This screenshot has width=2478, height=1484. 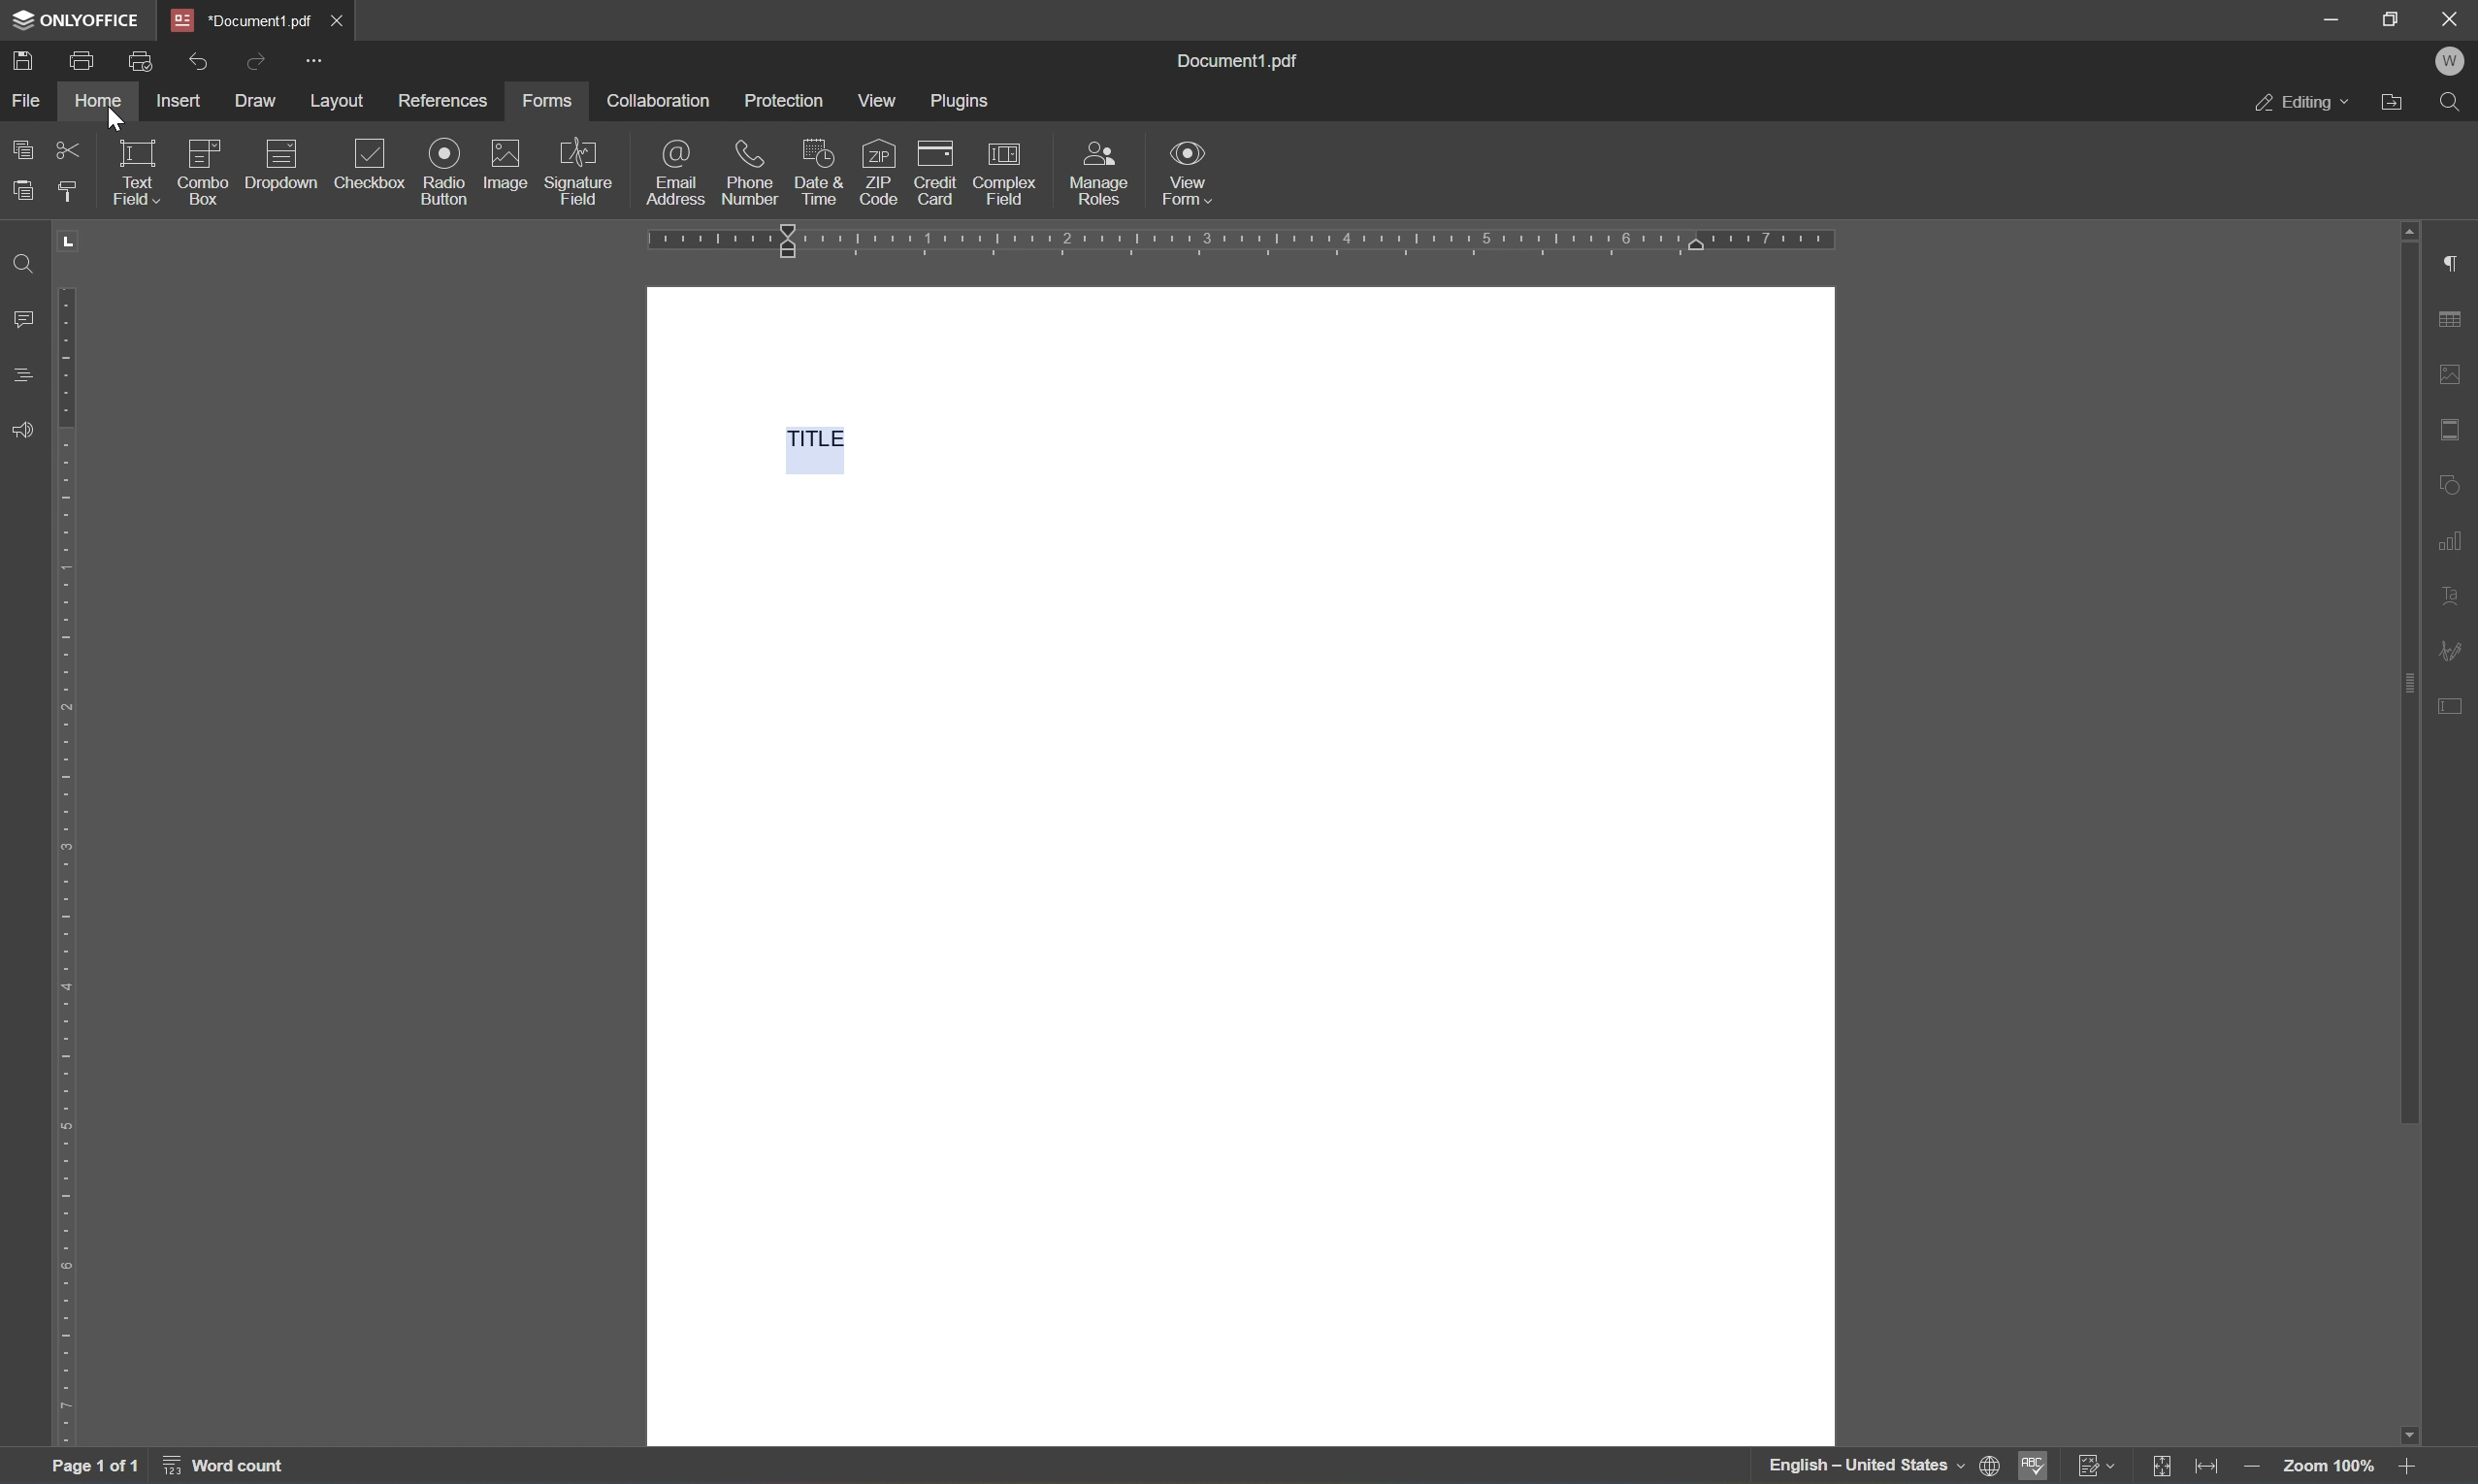 What do you see at coordinates (1104, 176) in the screenshot?
I see `manage roles` at bounding box center [1104, 176].